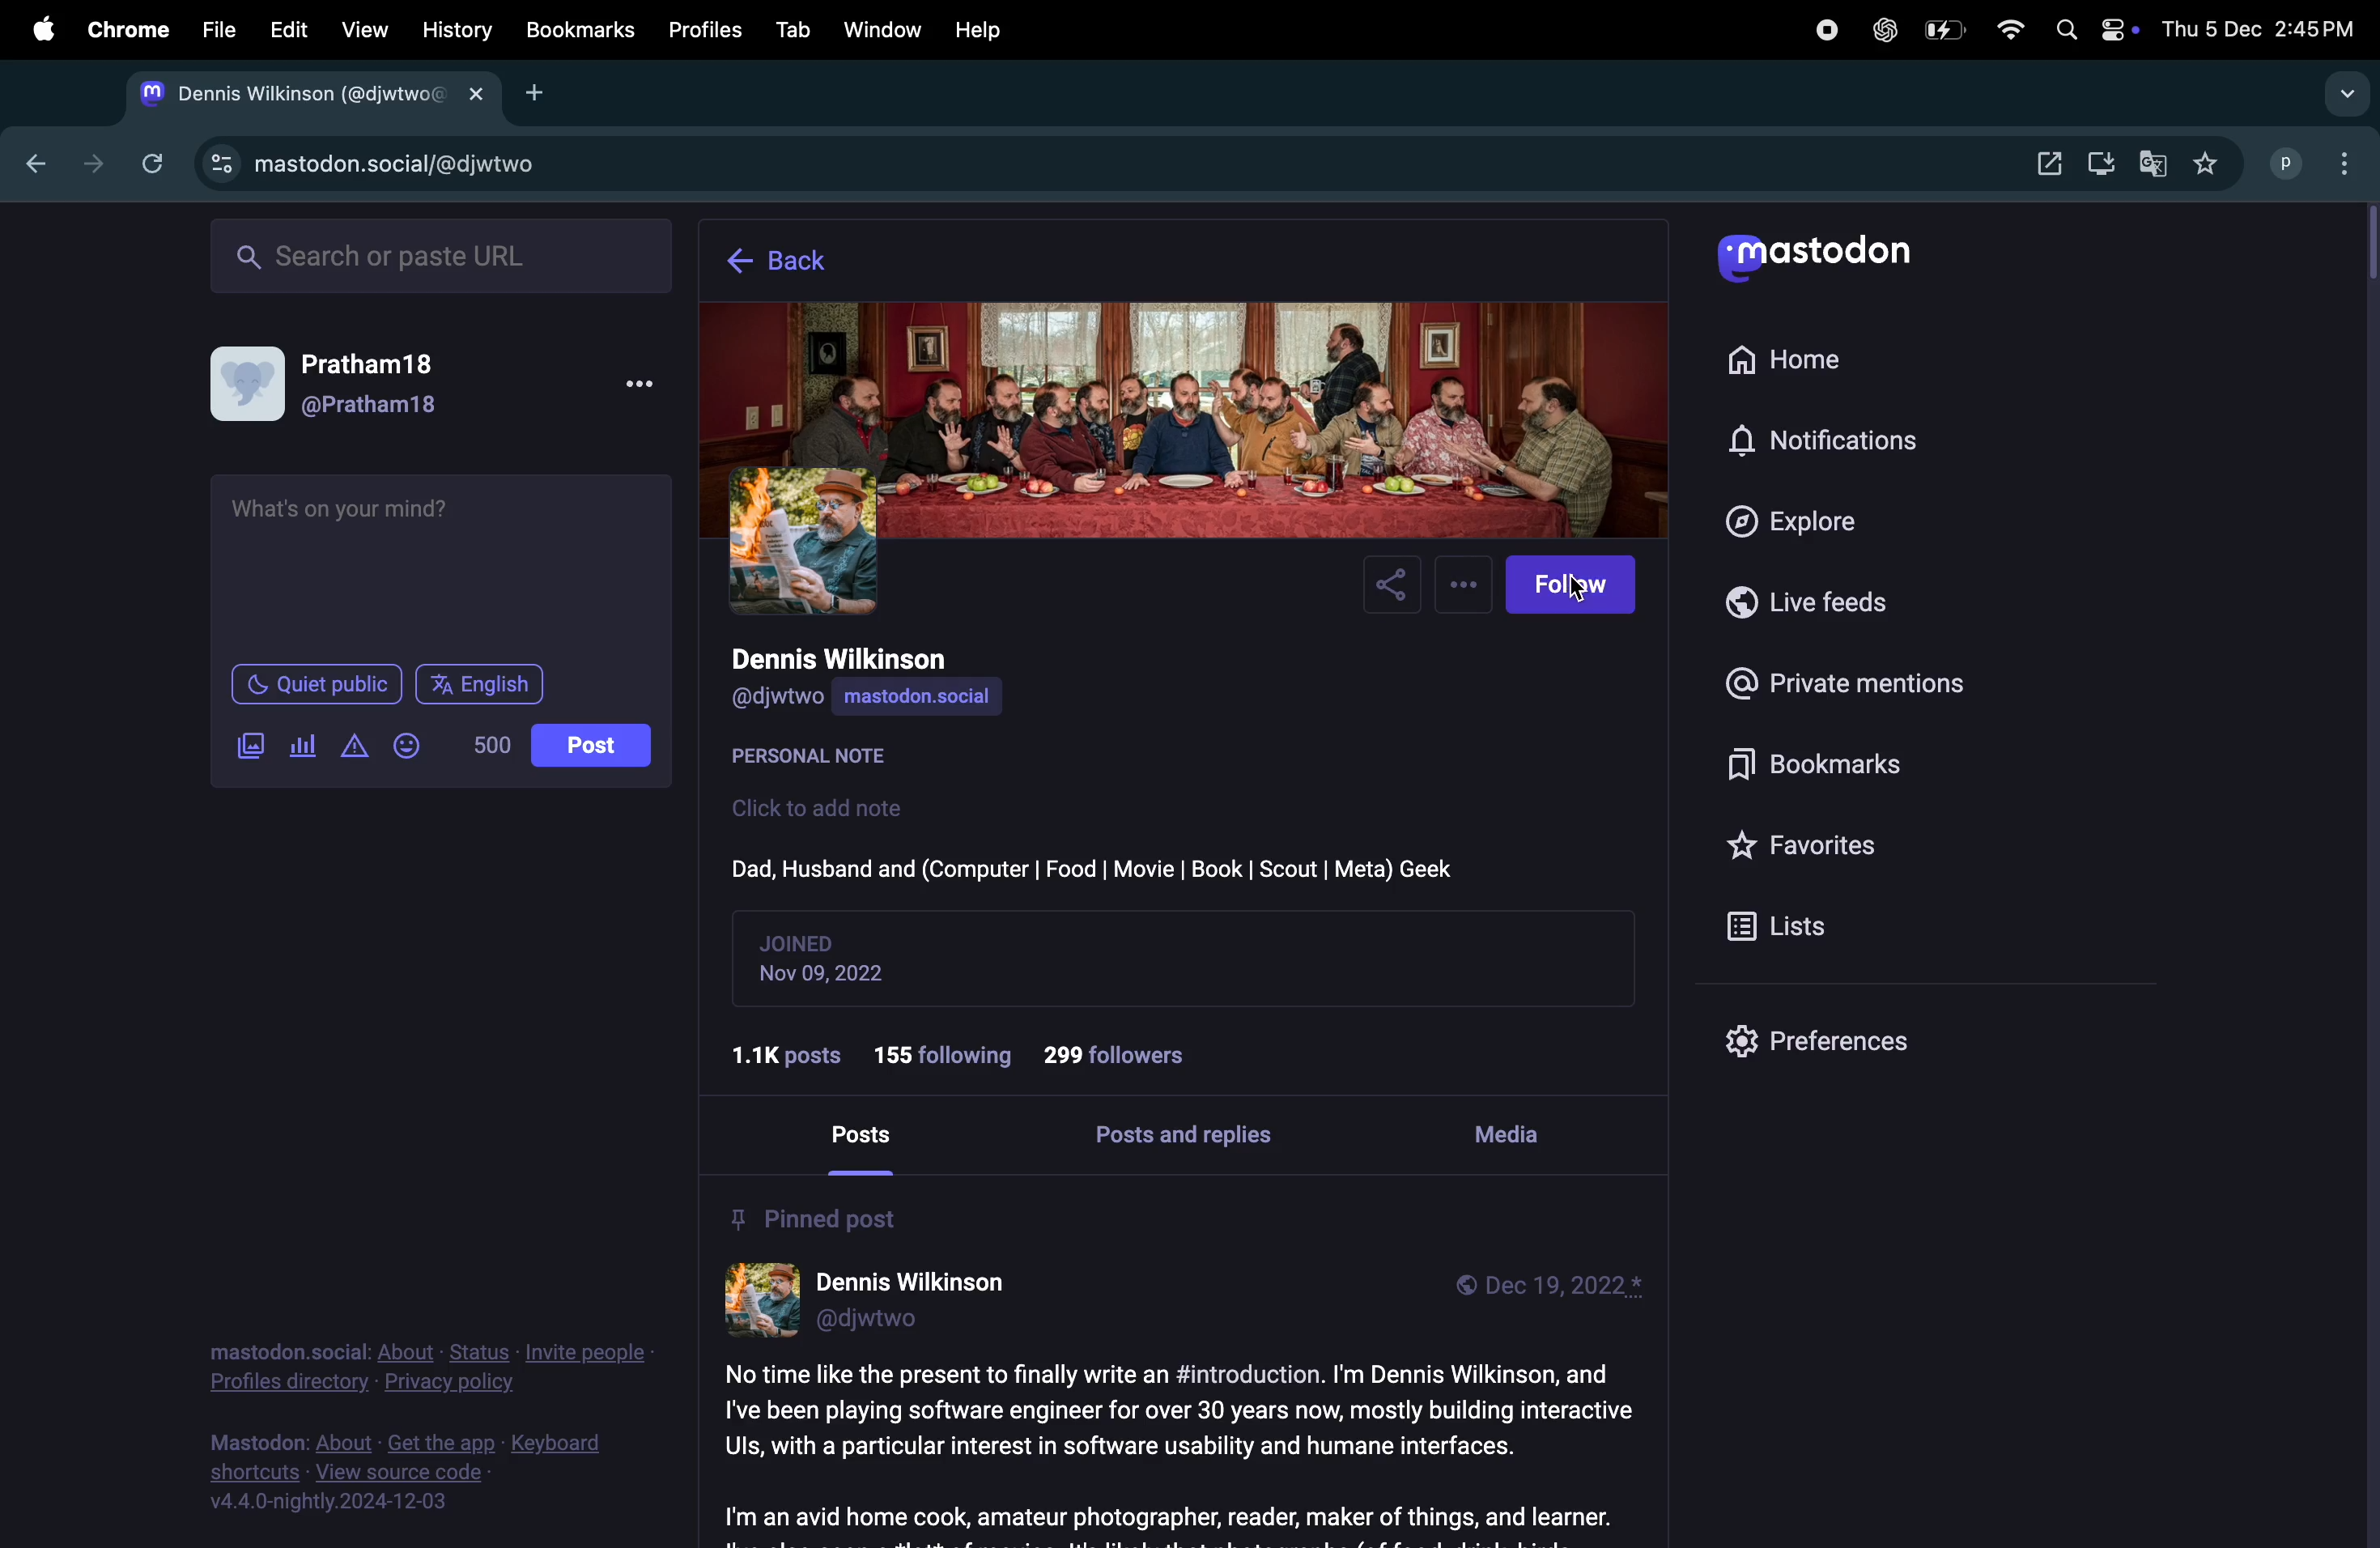 This screenshot has width=2380, height=1548. What do you see at coordinates (546, 93) in the screenshot?
I see `add tab` at bounding box center [546, 93].